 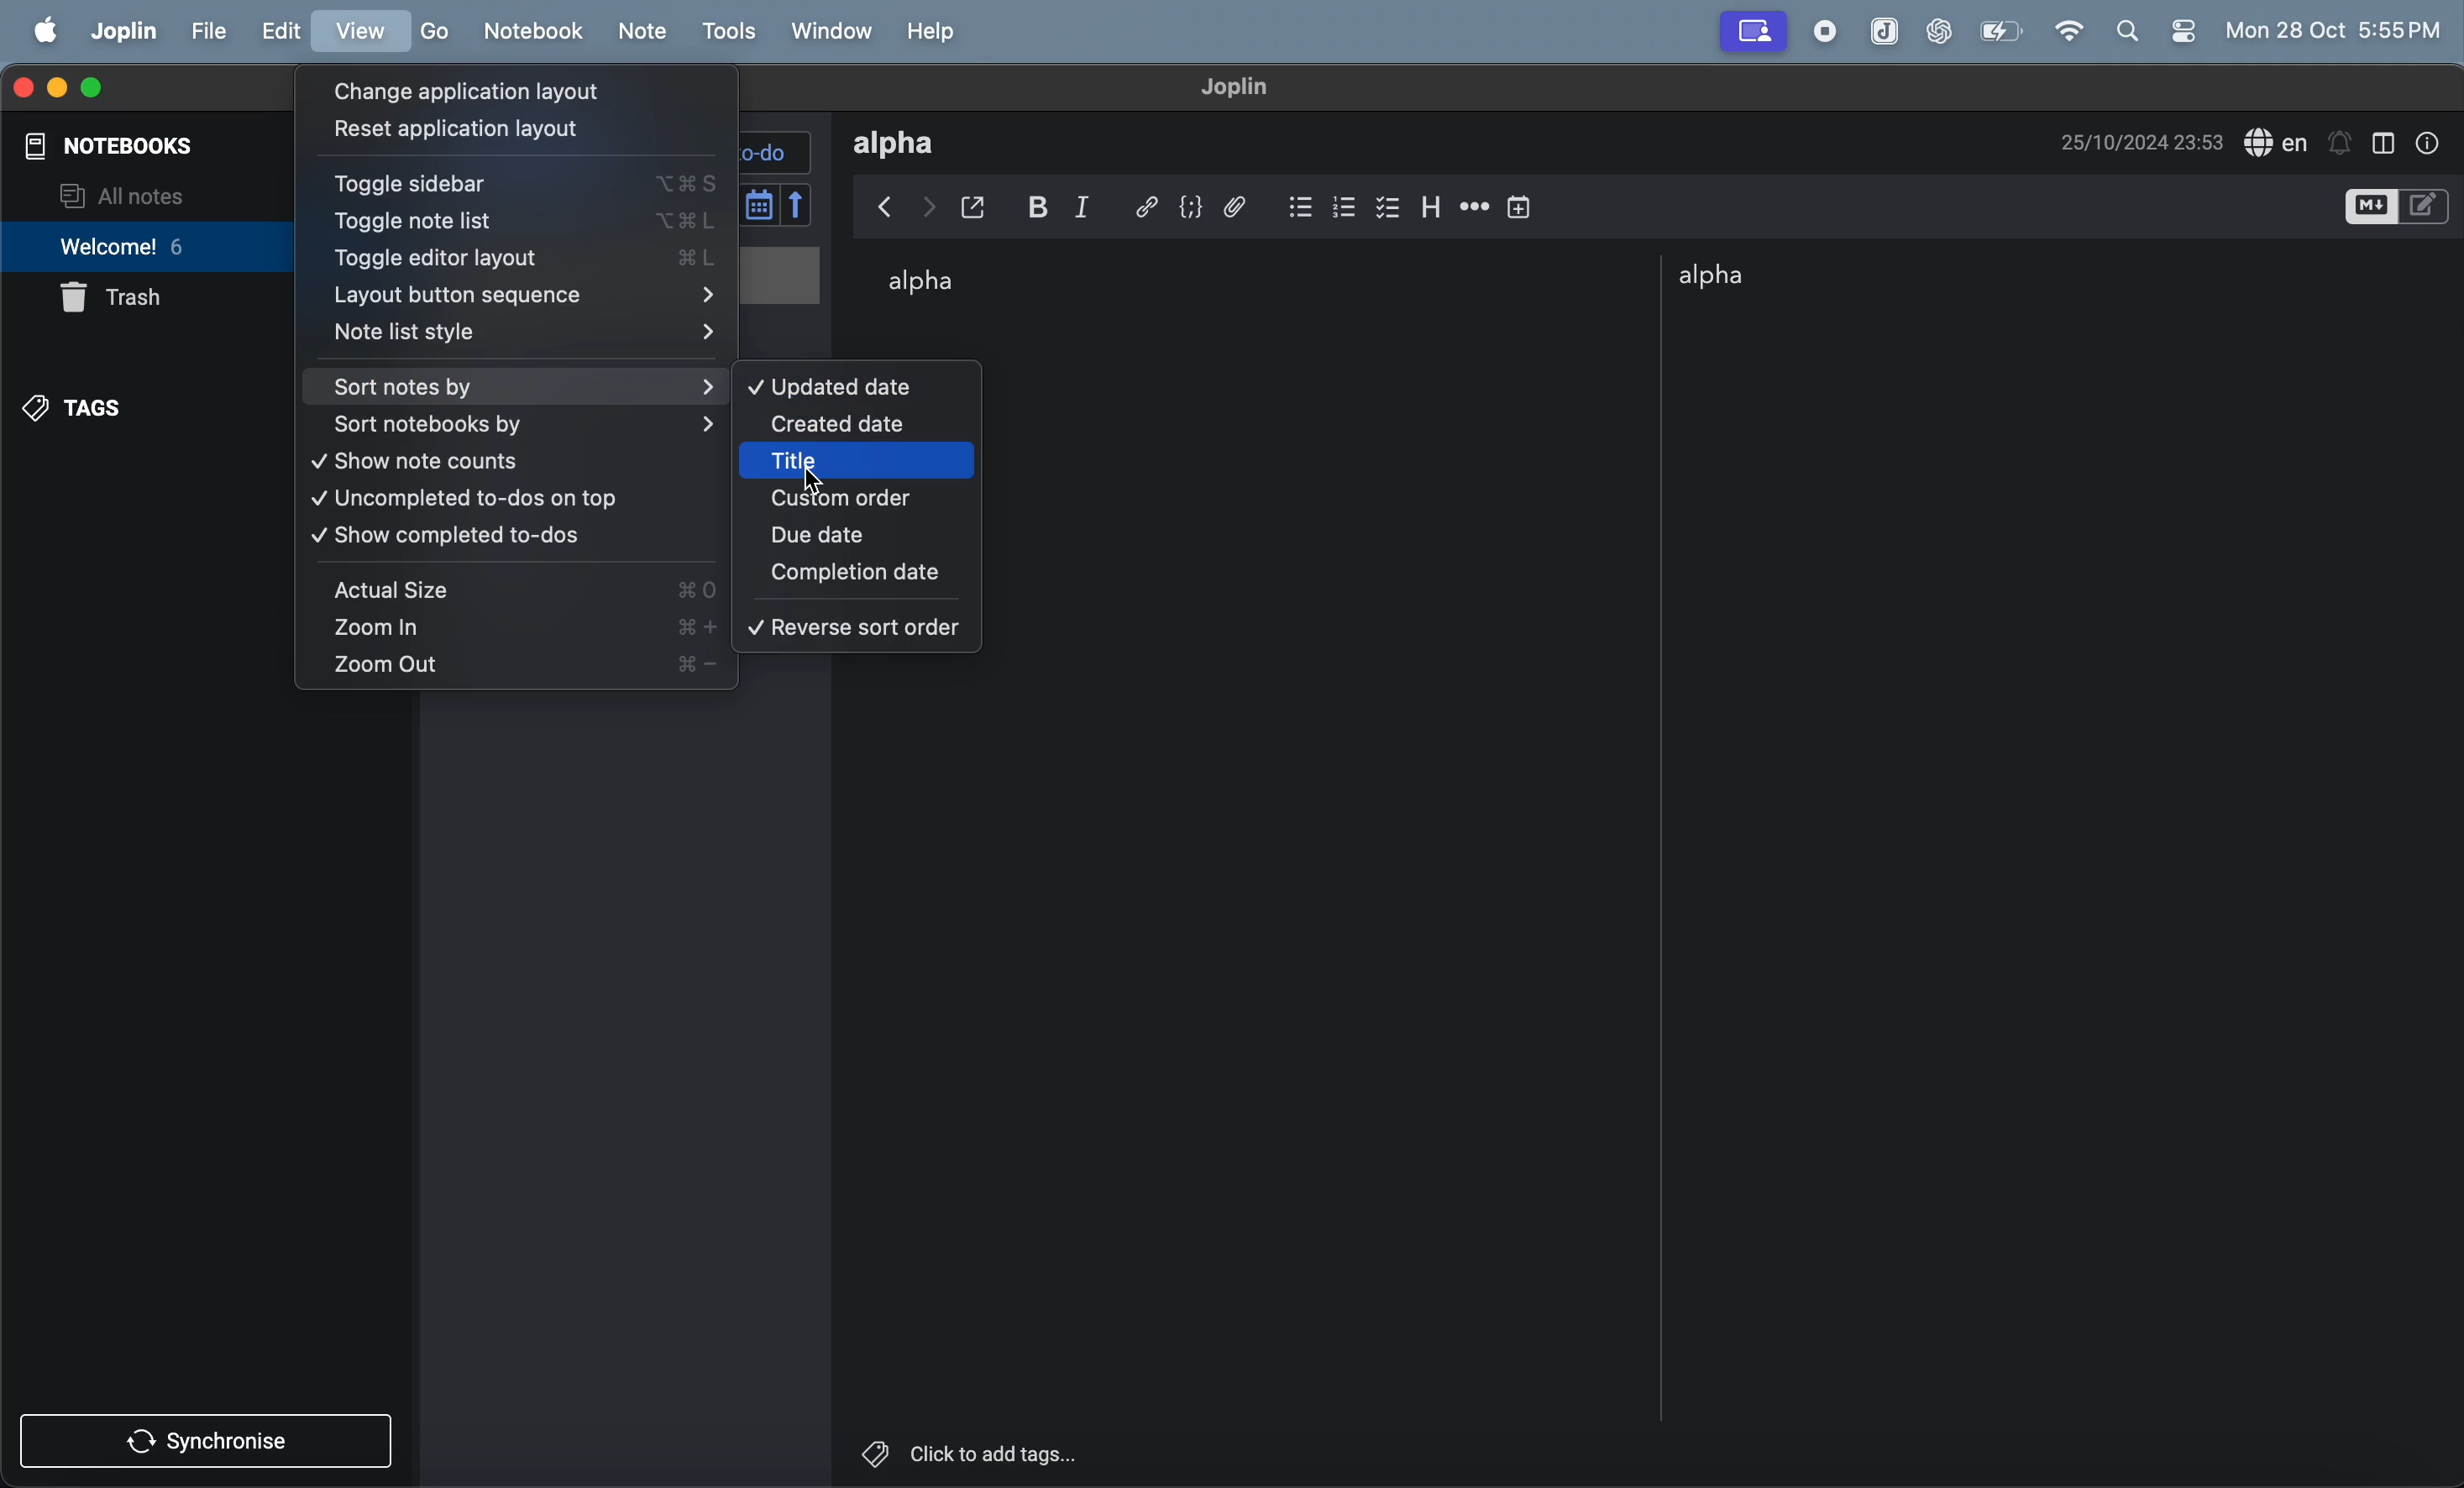 What do you see at coordinates (121, 34) in the screenshot?
I see `joplin` at bounding box center [121, 34].